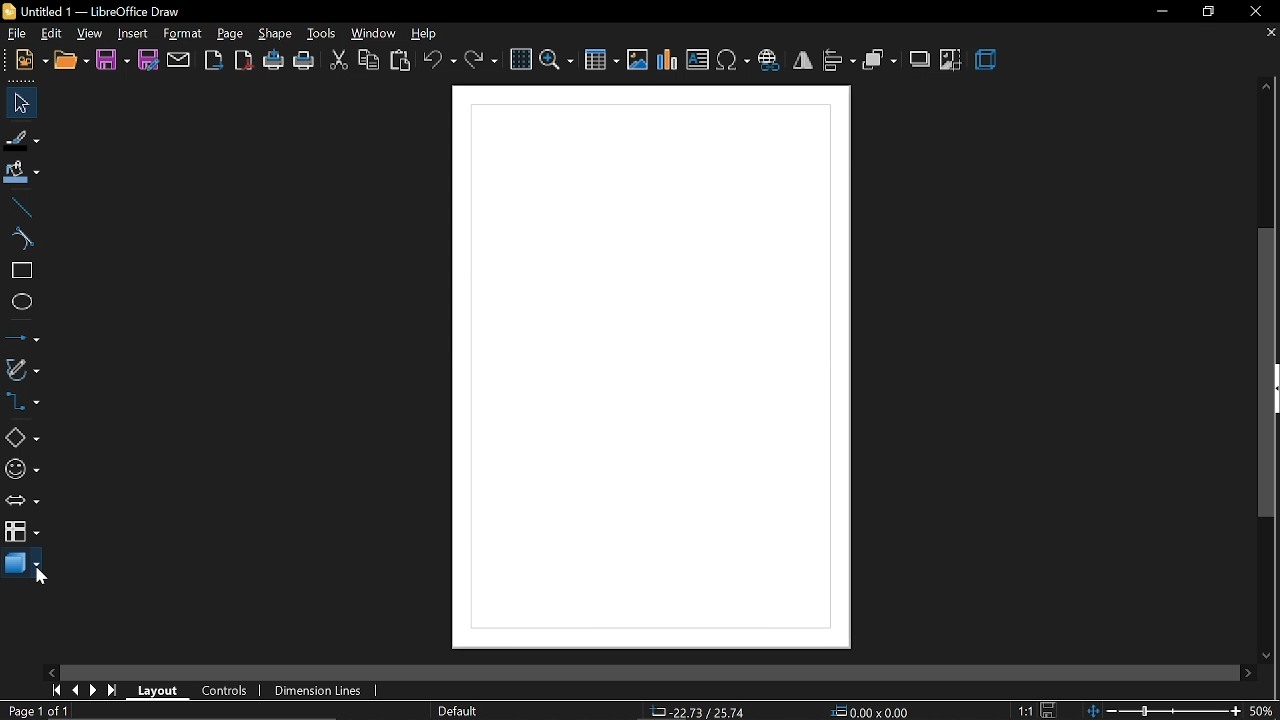  What do you see at coordinates (602, 60) in the screenshot?
I see `insert table` at bounding box center [602, 60].